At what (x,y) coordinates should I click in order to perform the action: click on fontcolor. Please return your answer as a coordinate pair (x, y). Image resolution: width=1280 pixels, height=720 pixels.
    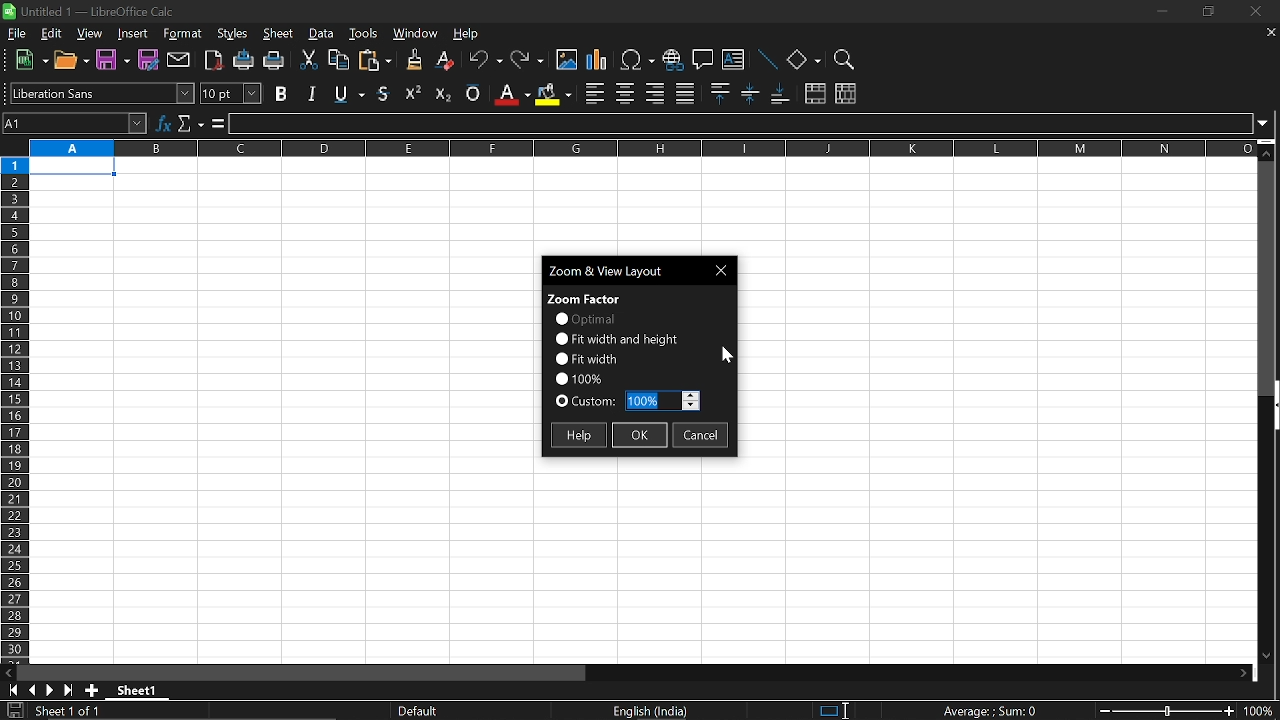
    Looking at the image, I should click on (511, 94).